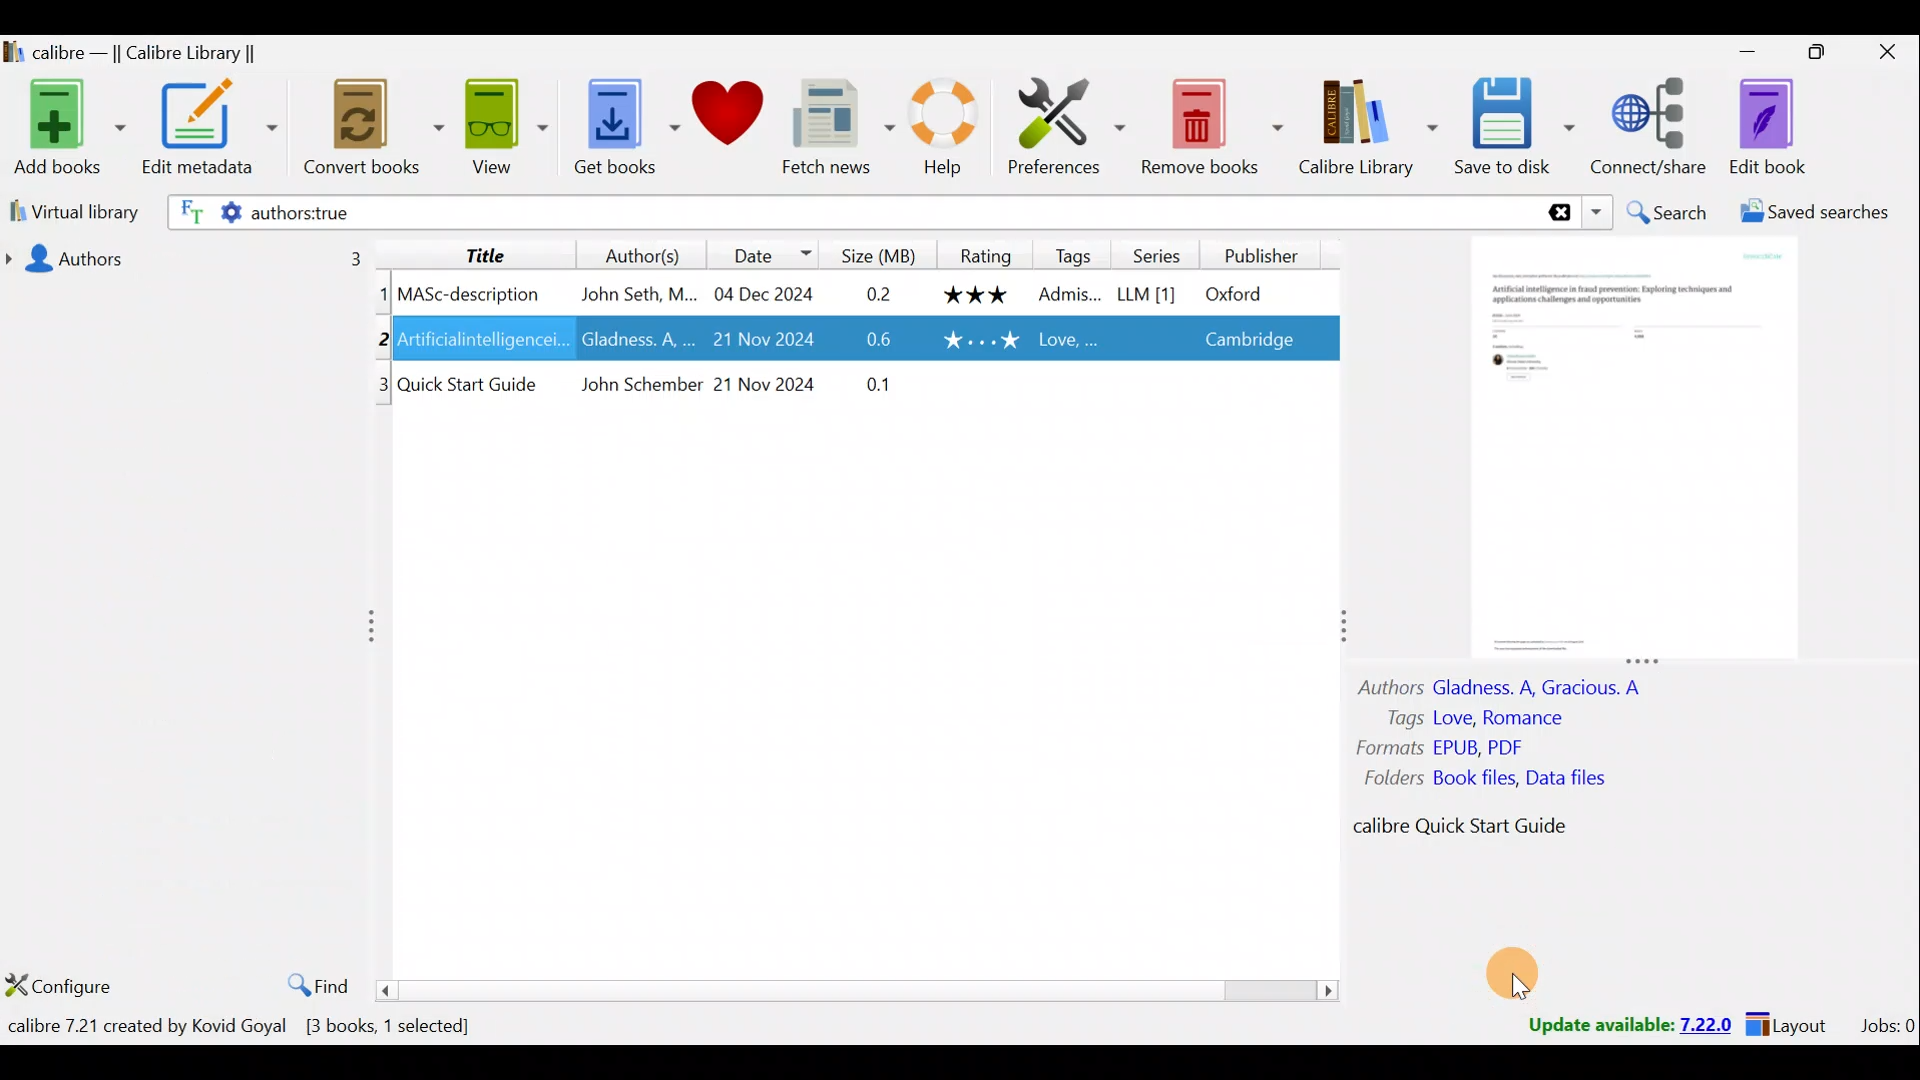 This screenshot has width=1920, height=1080. Describe the element at coordinates (1738, 55) in the screenshot. I see `Minimise` at that location.